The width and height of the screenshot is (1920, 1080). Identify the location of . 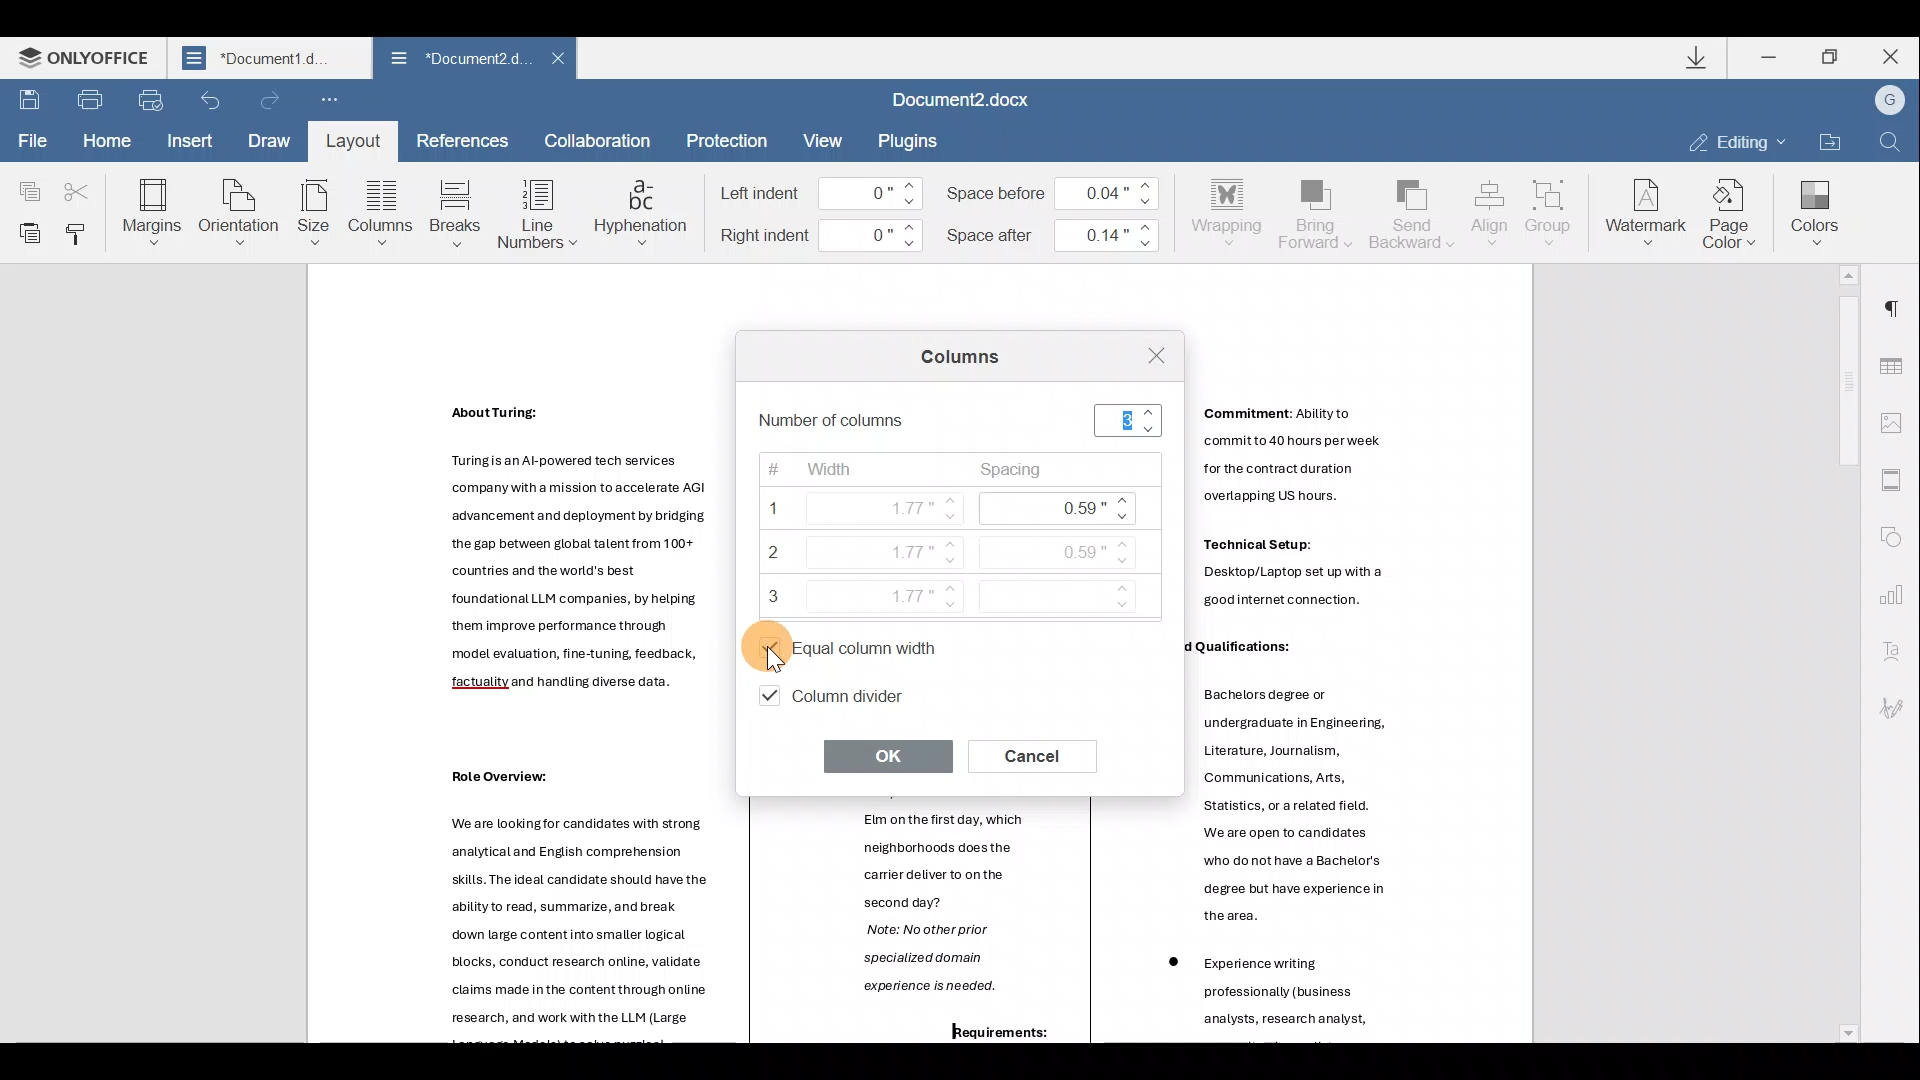
(1321, 457).